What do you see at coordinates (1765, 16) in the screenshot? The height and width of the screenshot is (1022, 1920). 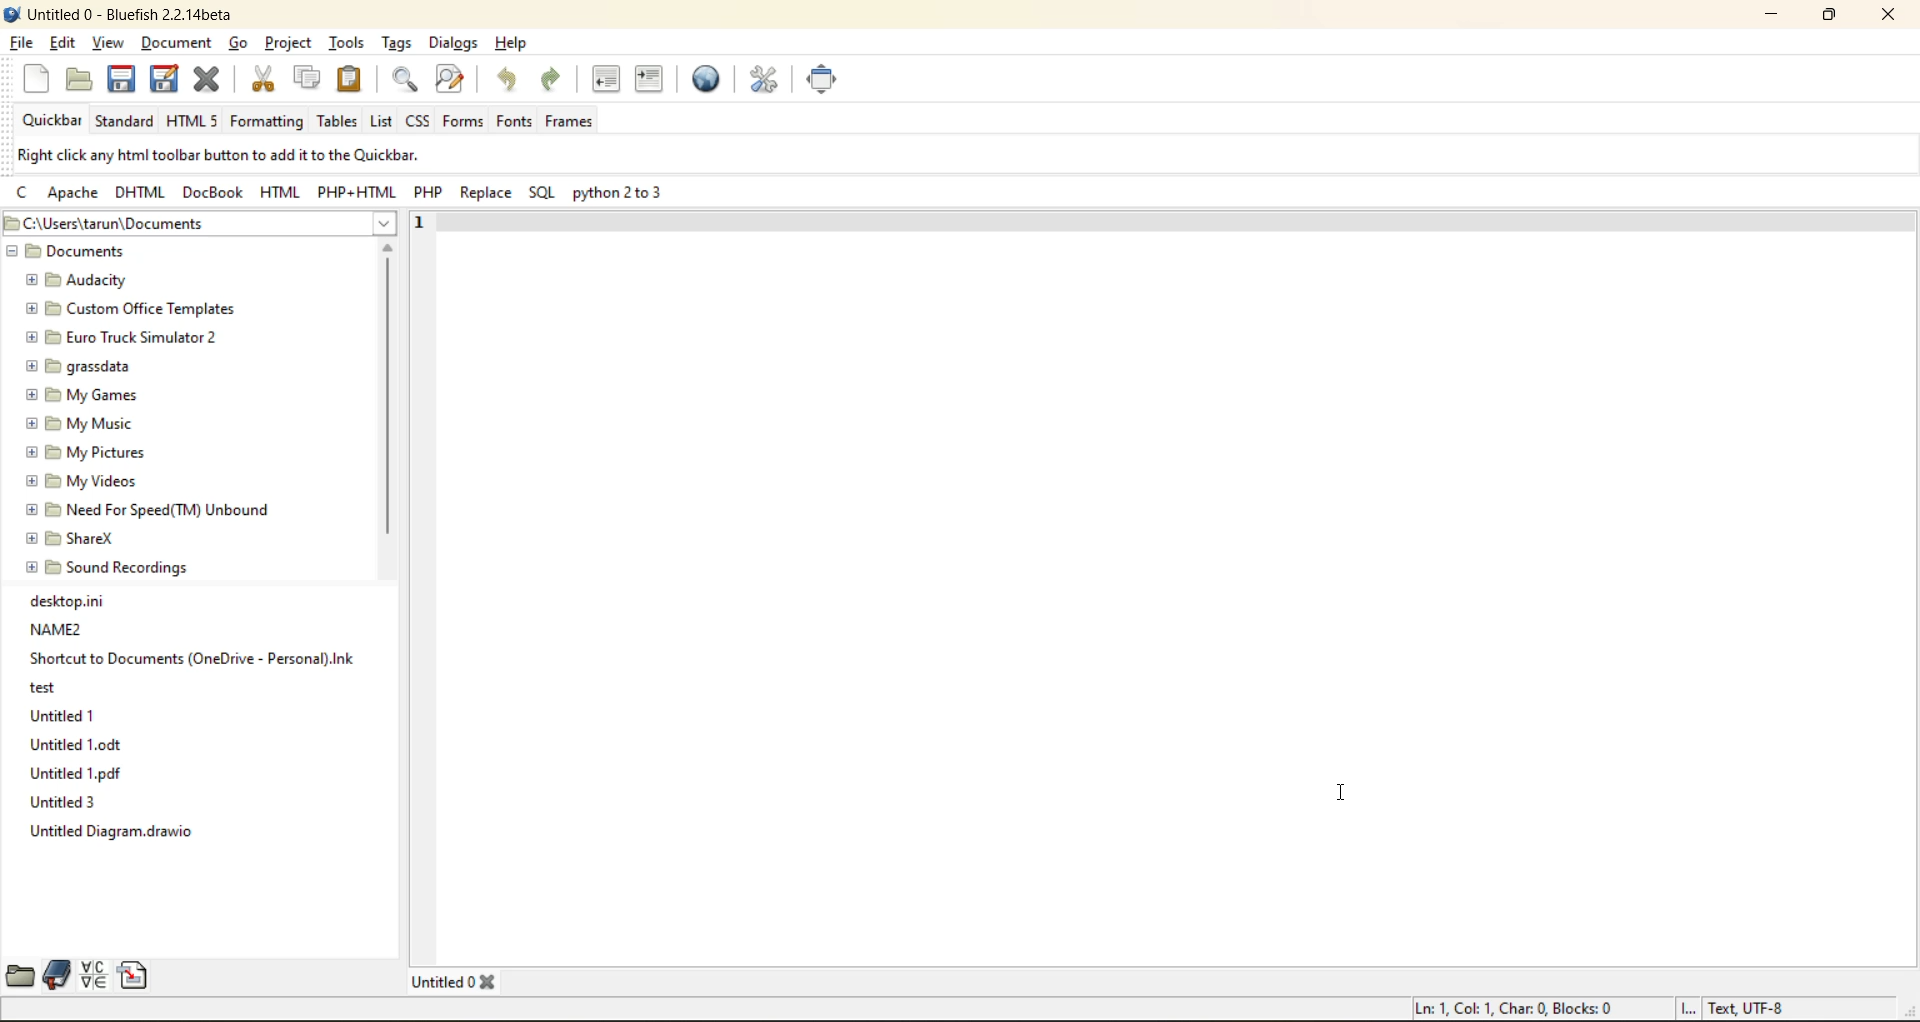 I see `minimize` at bounding box center [1765, 16].